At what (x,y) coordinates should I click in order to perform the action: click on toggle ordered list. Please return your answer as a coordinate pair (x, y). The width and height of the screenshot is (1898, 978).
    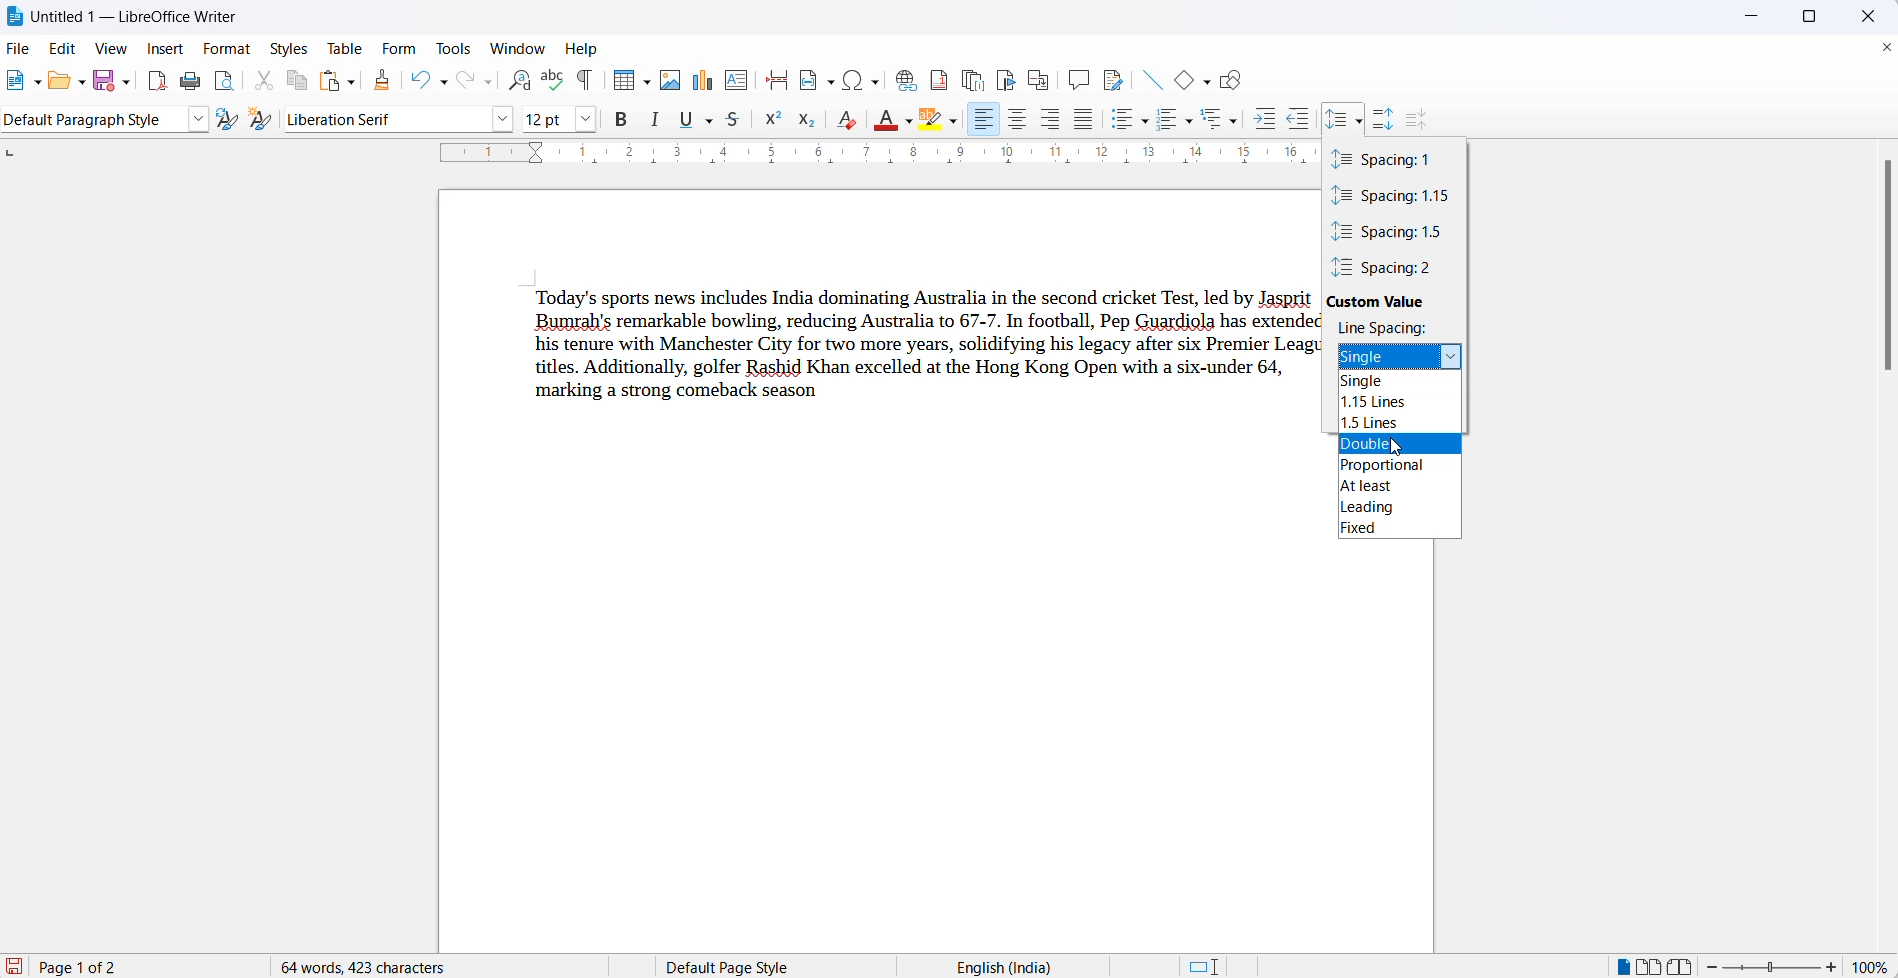
    Looking at the image, I should click on (1188, 122).